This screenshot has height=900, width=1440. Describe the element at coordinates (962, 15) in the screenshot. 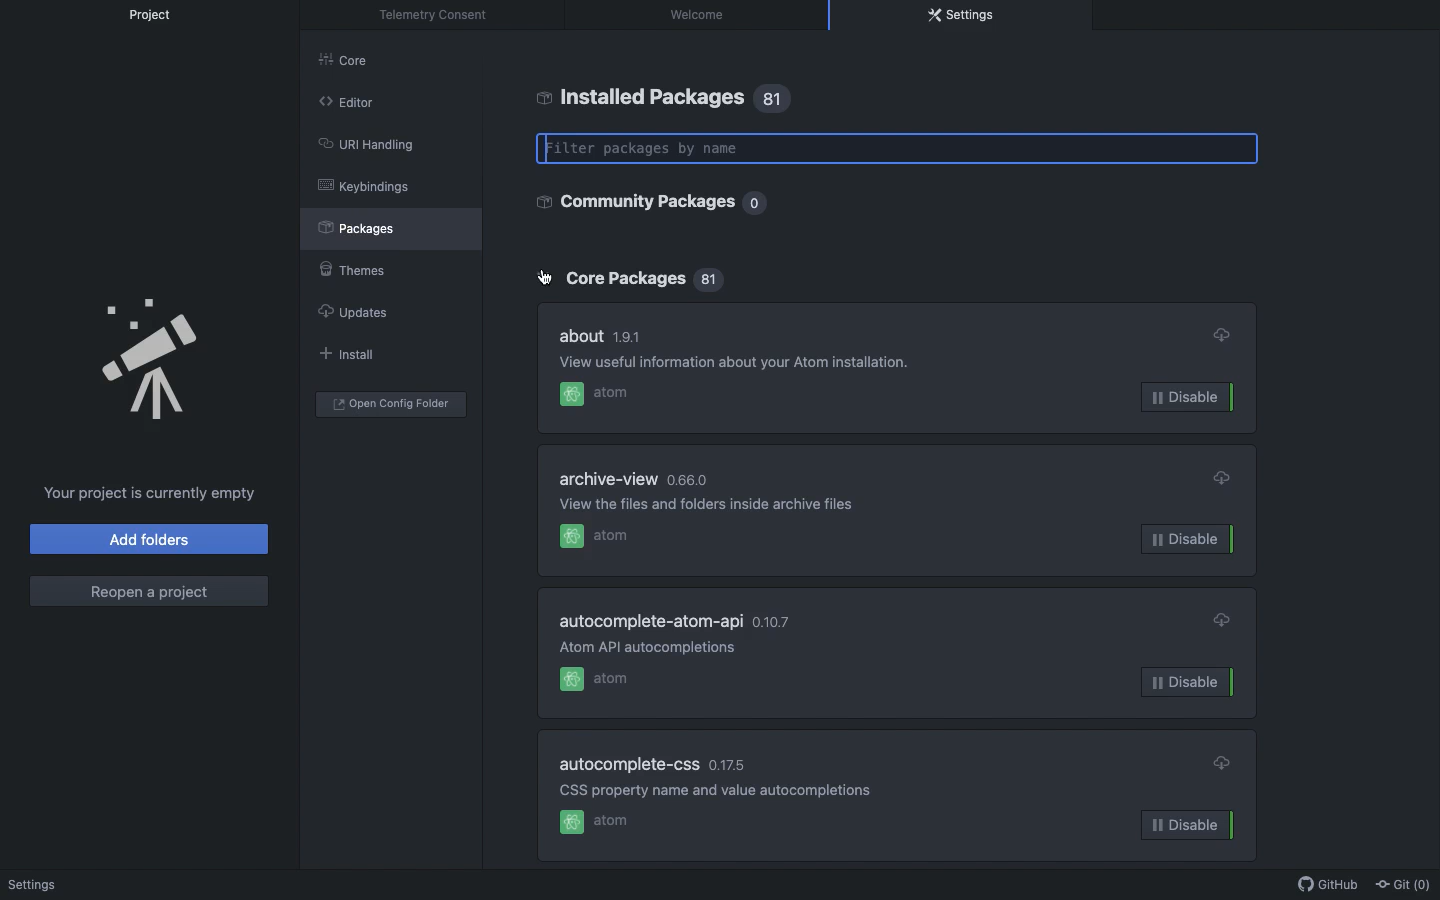

I see `Settings` at that location.